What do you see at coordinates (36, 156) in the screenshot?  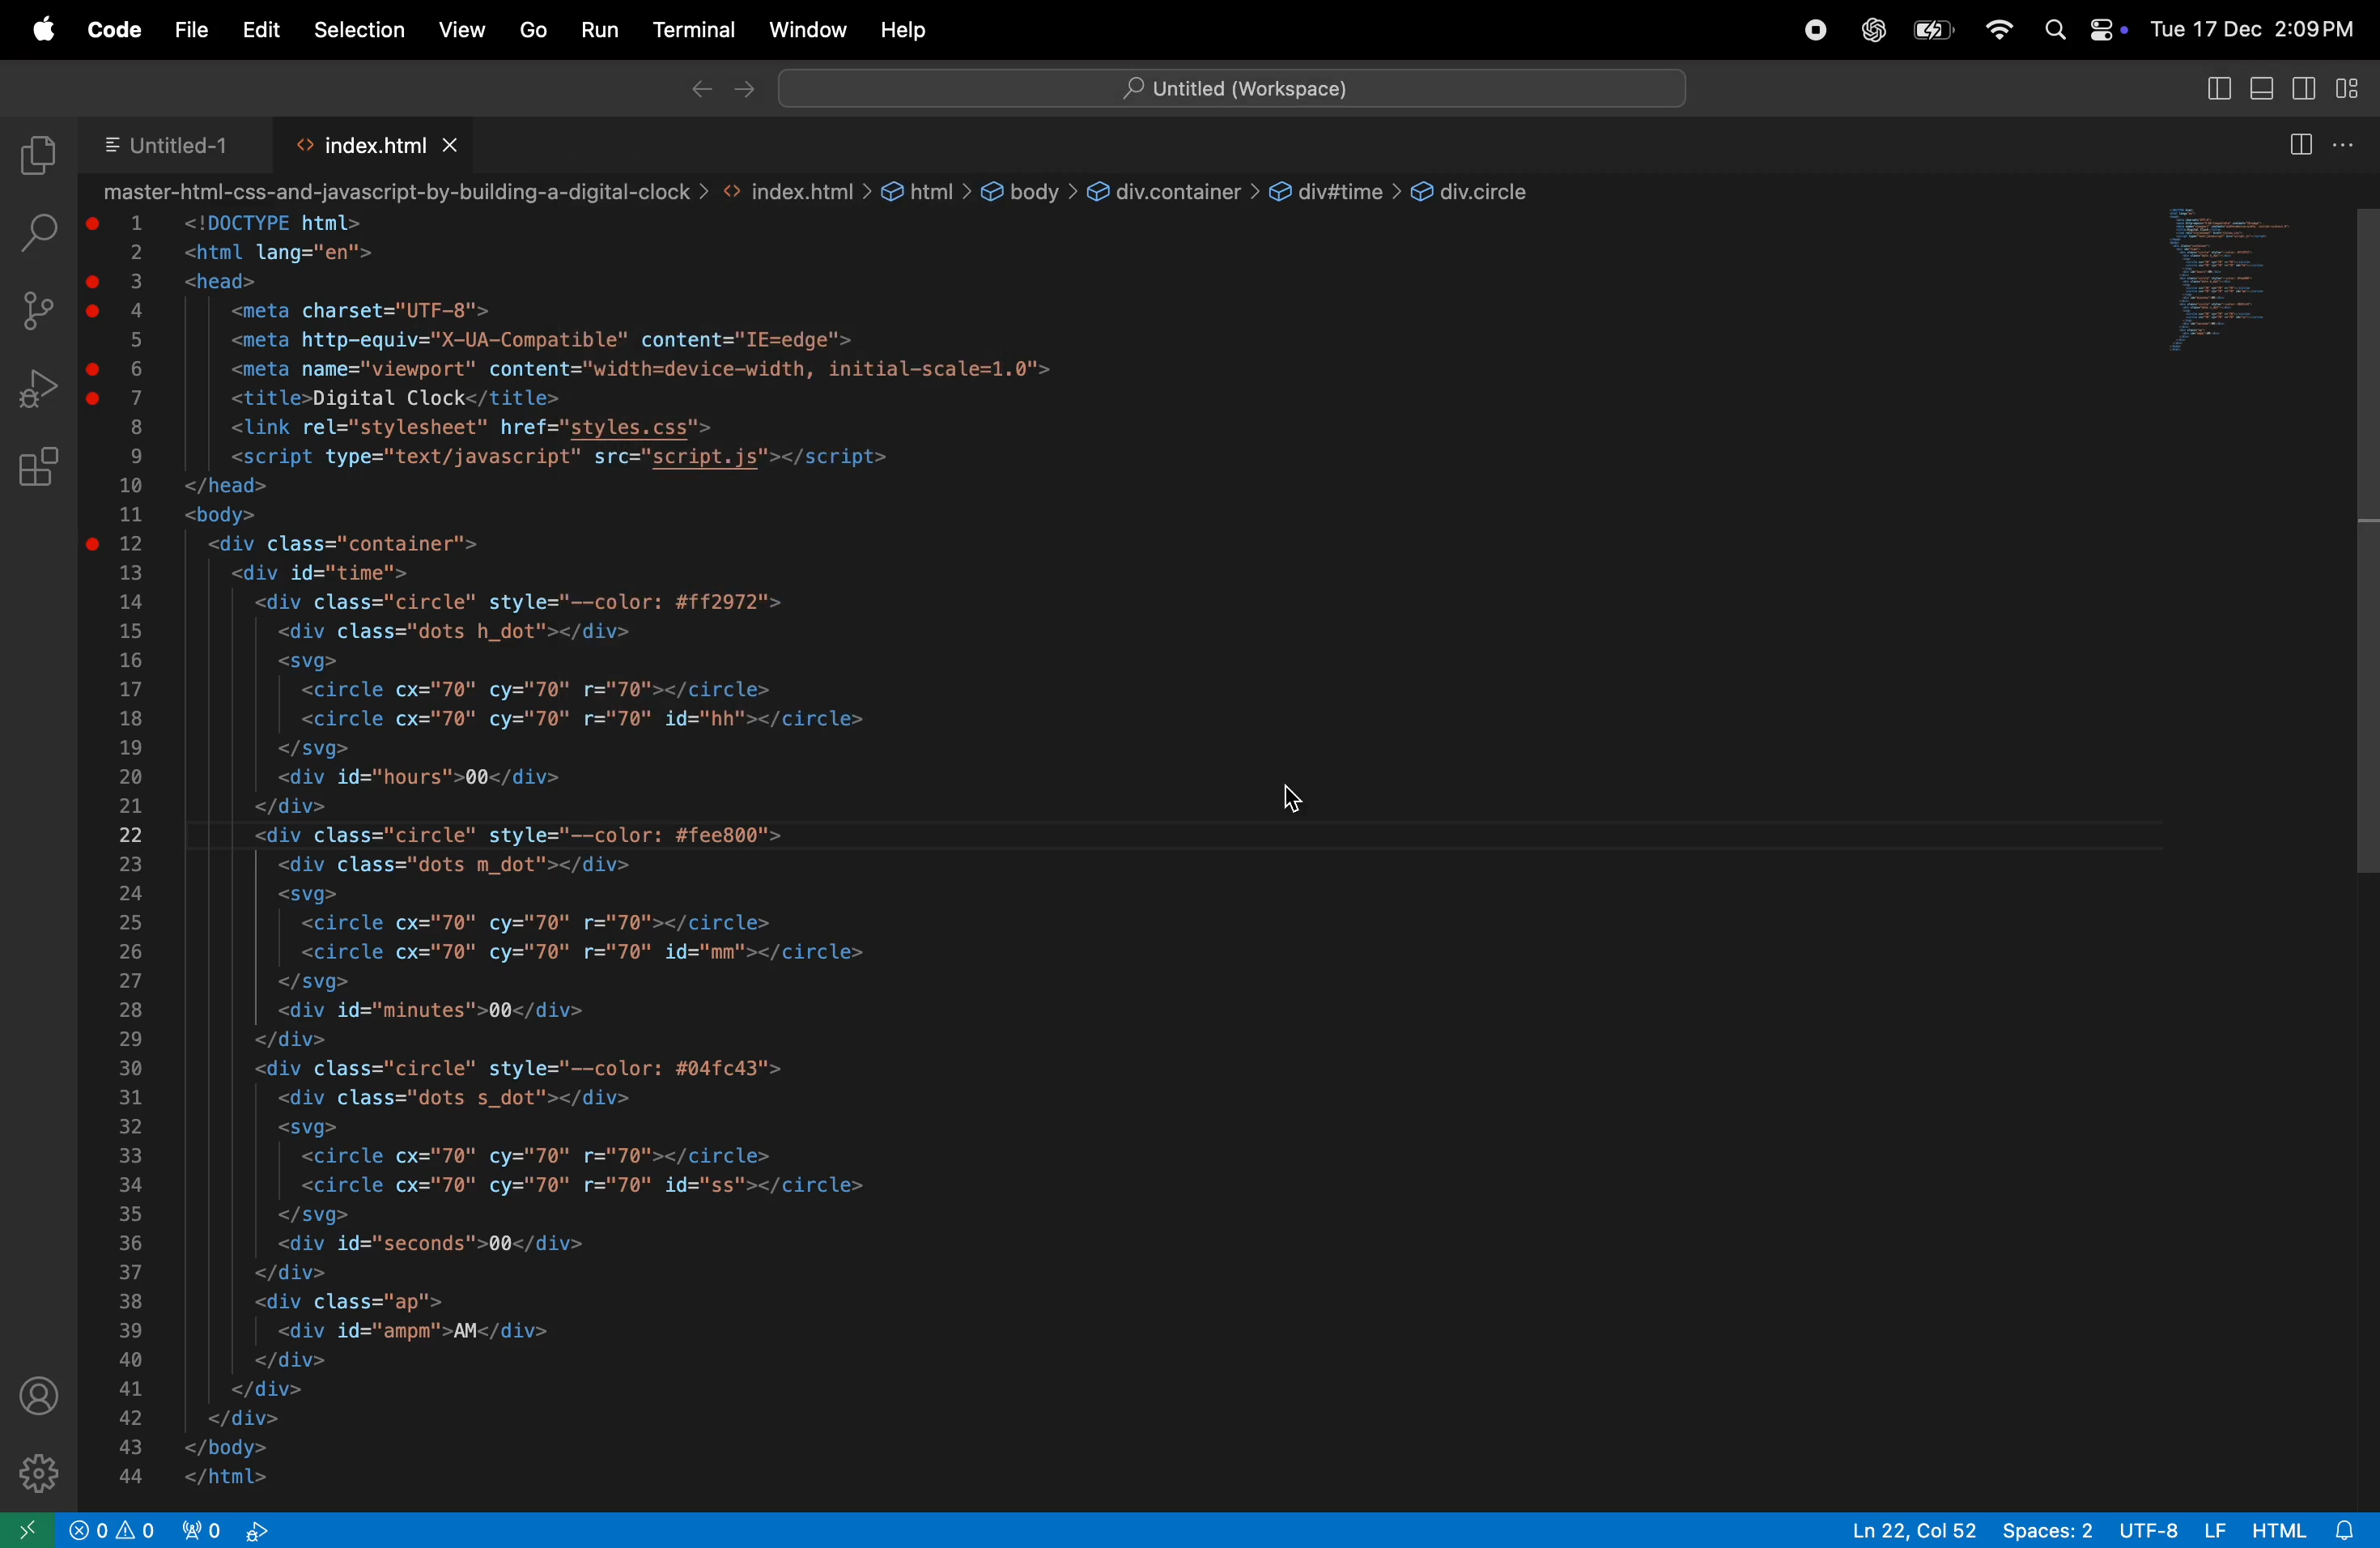 I see `explore` at bounding box center [36, 156].